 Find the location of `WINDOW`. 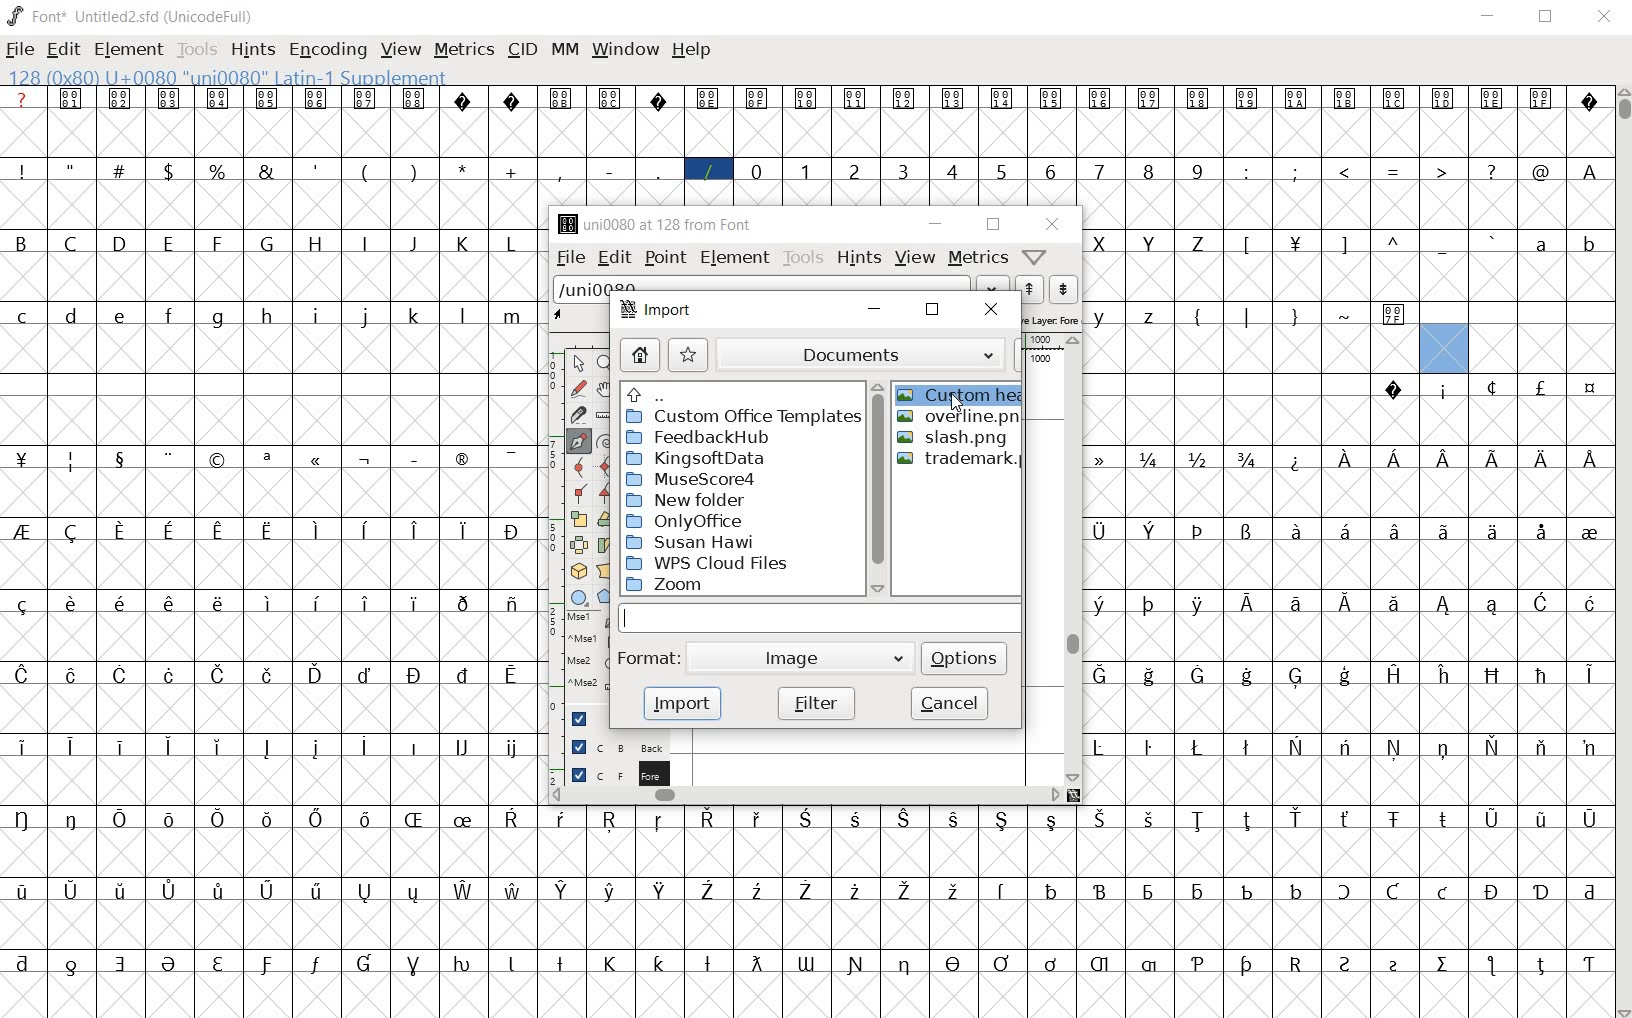

WINDOW is located at coordinates (623, 49).